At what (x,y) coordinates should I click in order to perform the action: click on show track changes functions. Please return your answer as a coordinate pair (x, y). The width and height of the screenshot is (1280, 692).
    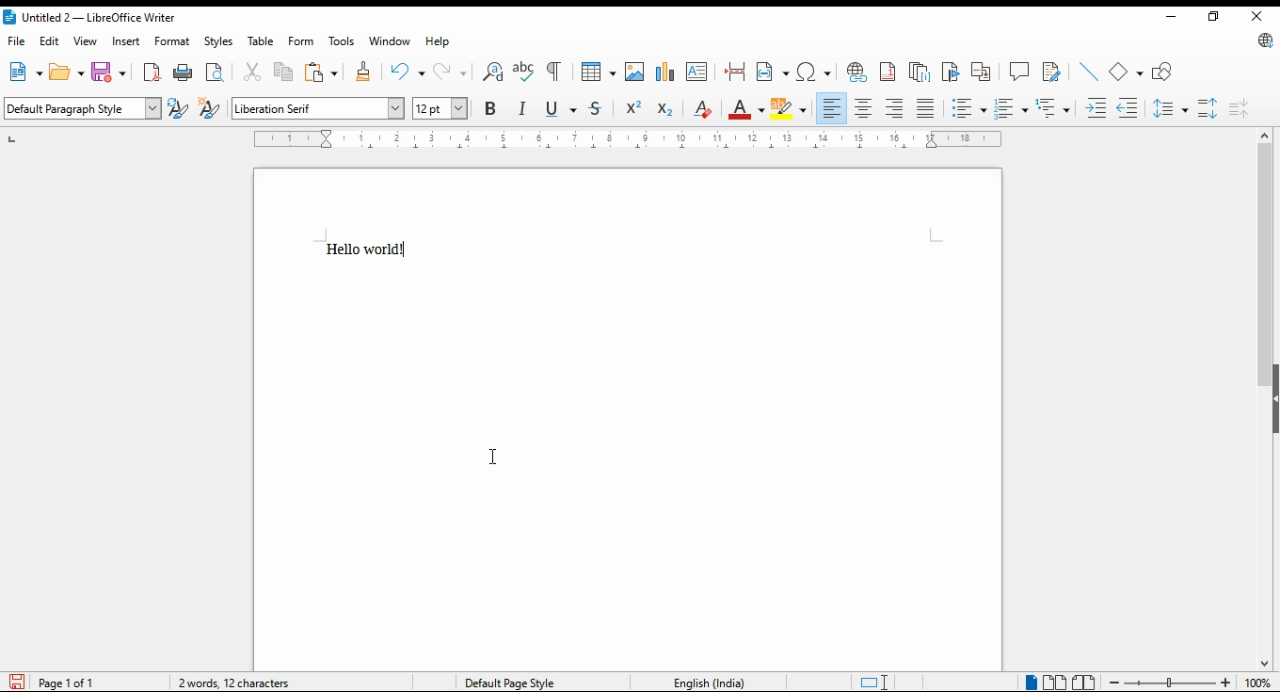
    Looking at the image, I should click on (1053, 71).